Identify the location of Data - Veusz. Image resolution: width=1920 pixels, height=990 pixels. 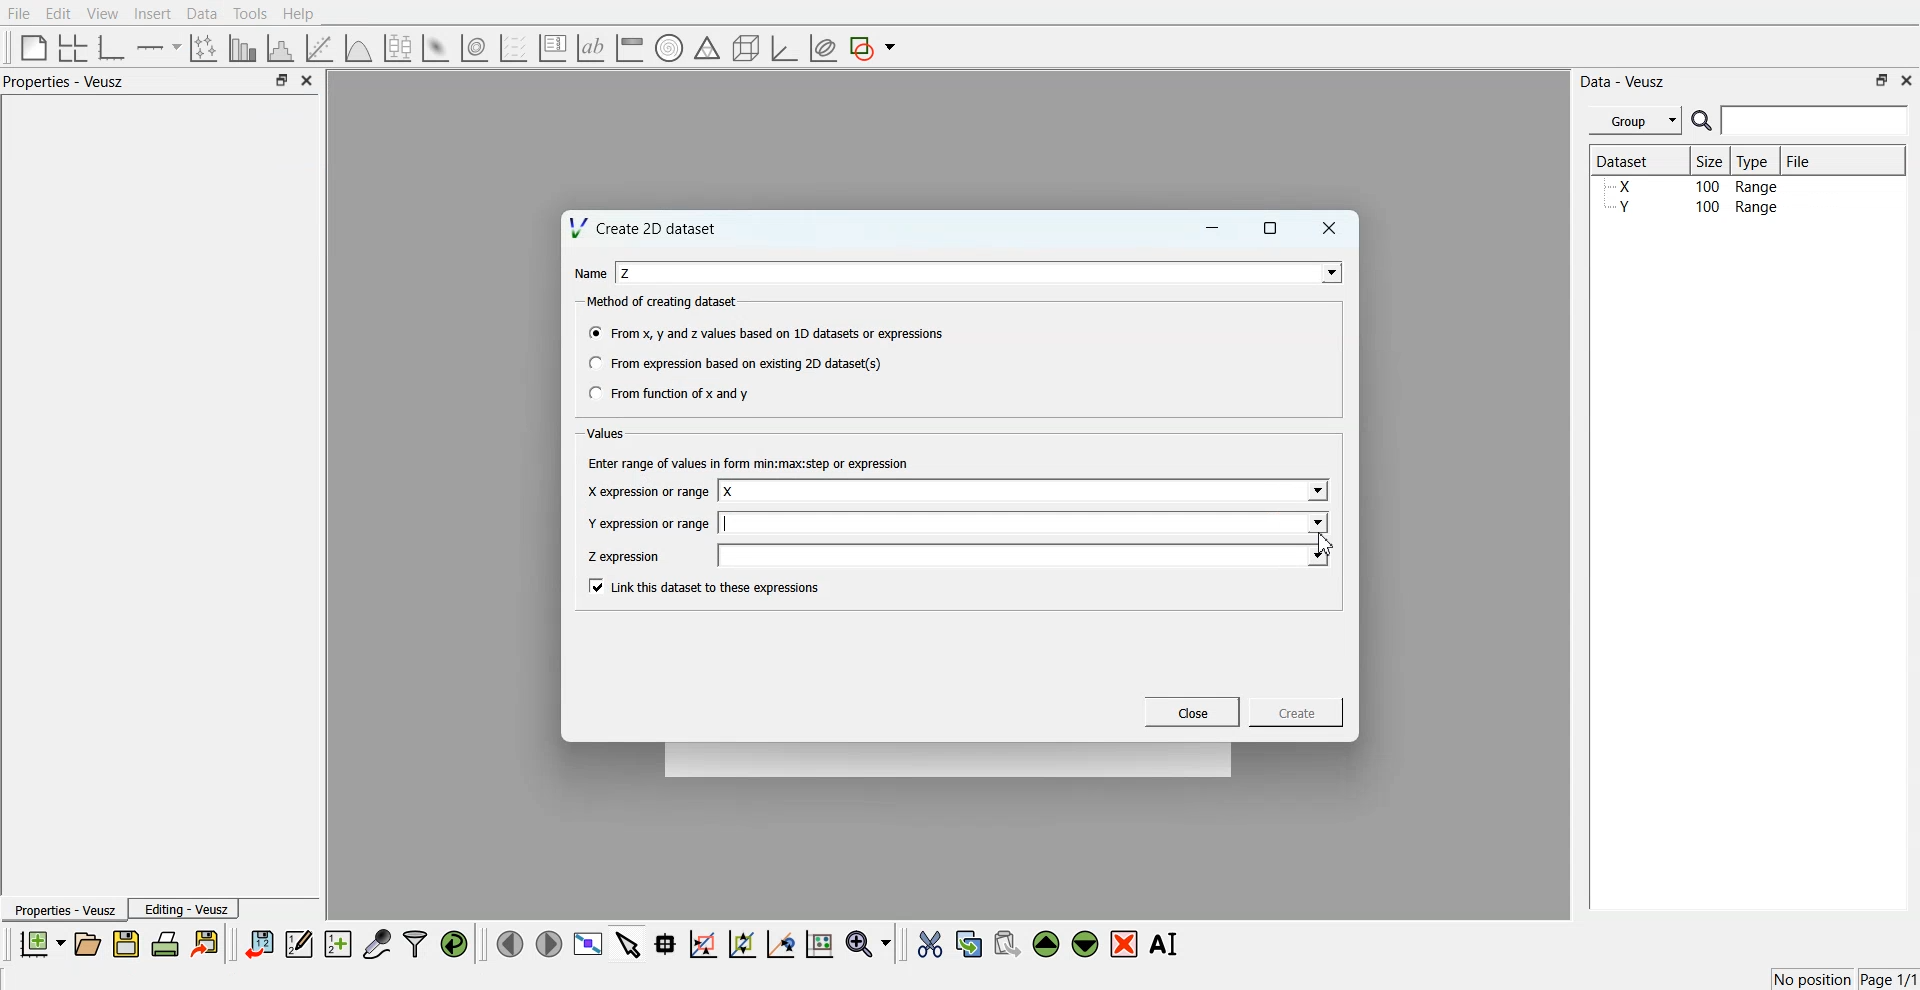
(1622, 82).